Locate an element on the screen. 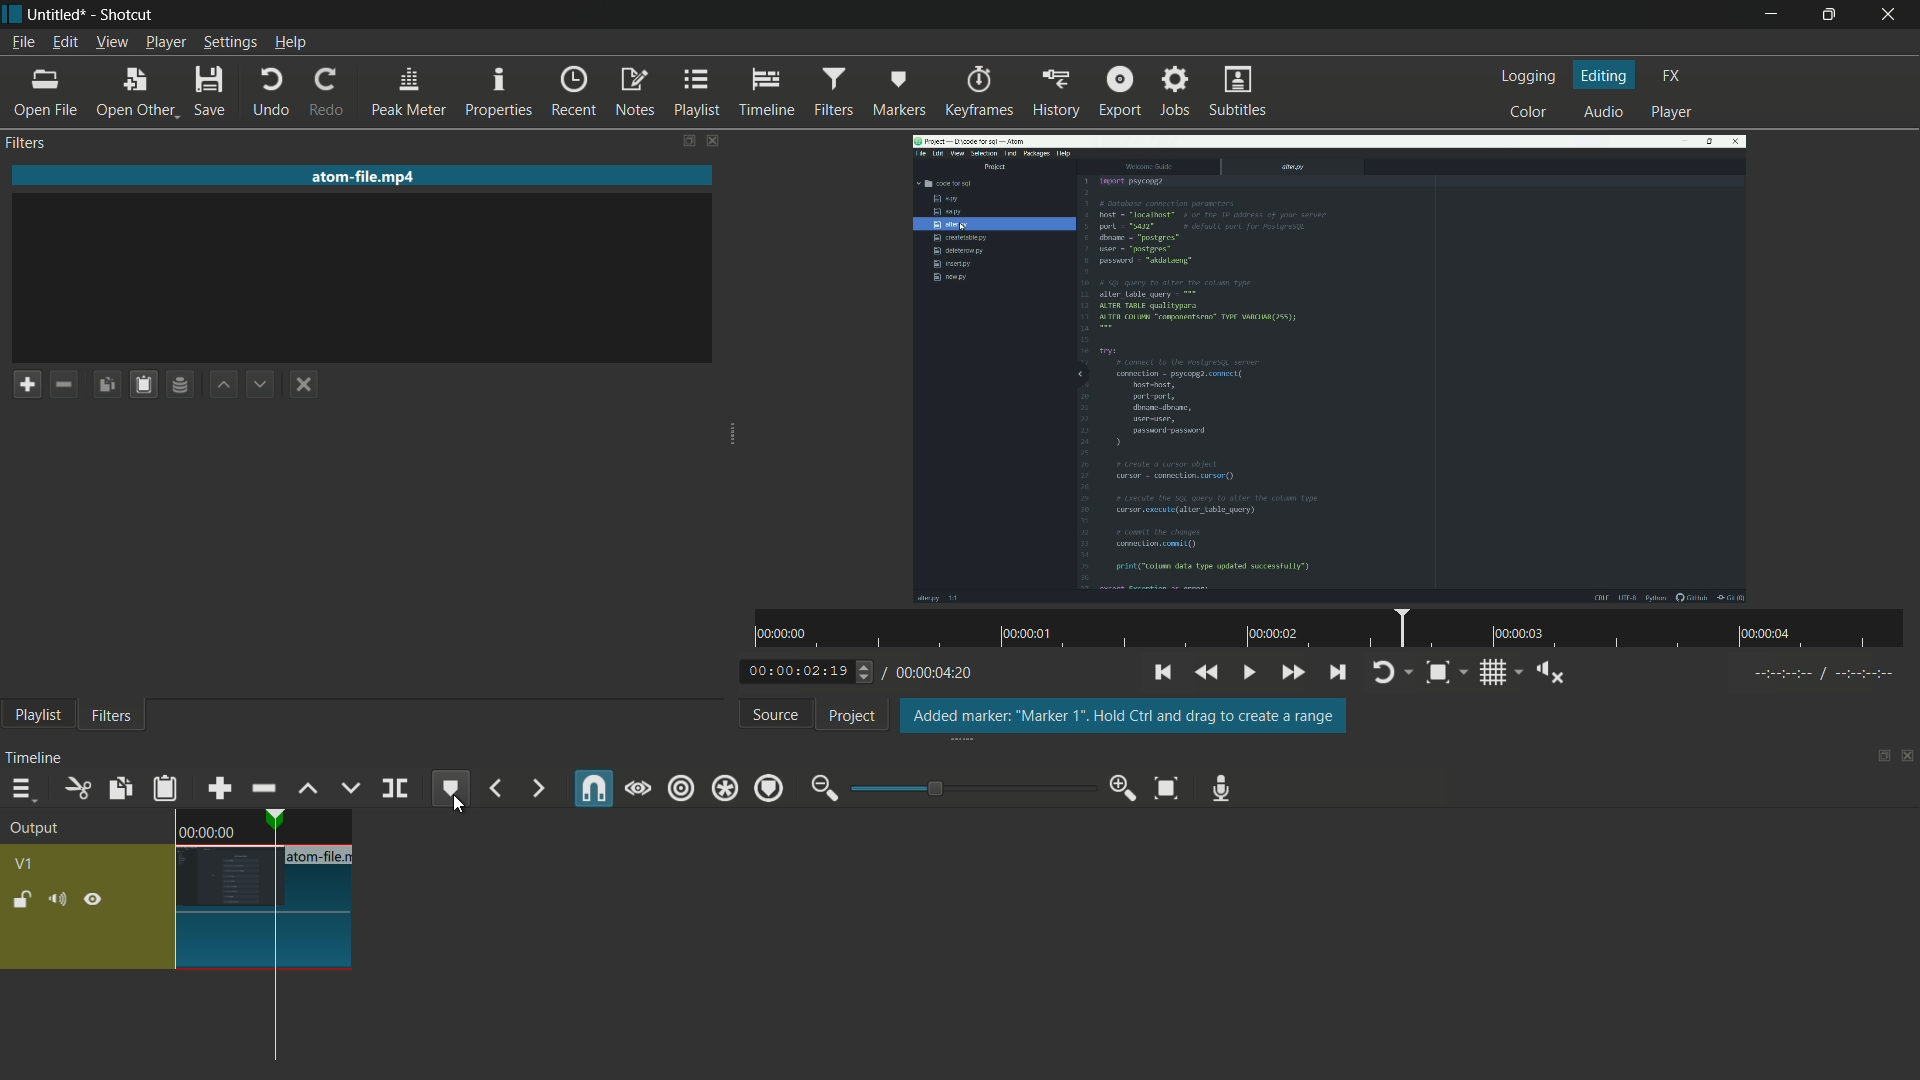 Image resolution: width=1920 pixels, height=1080 pixels. quickly play forward is located at coordinates (1289, 674).